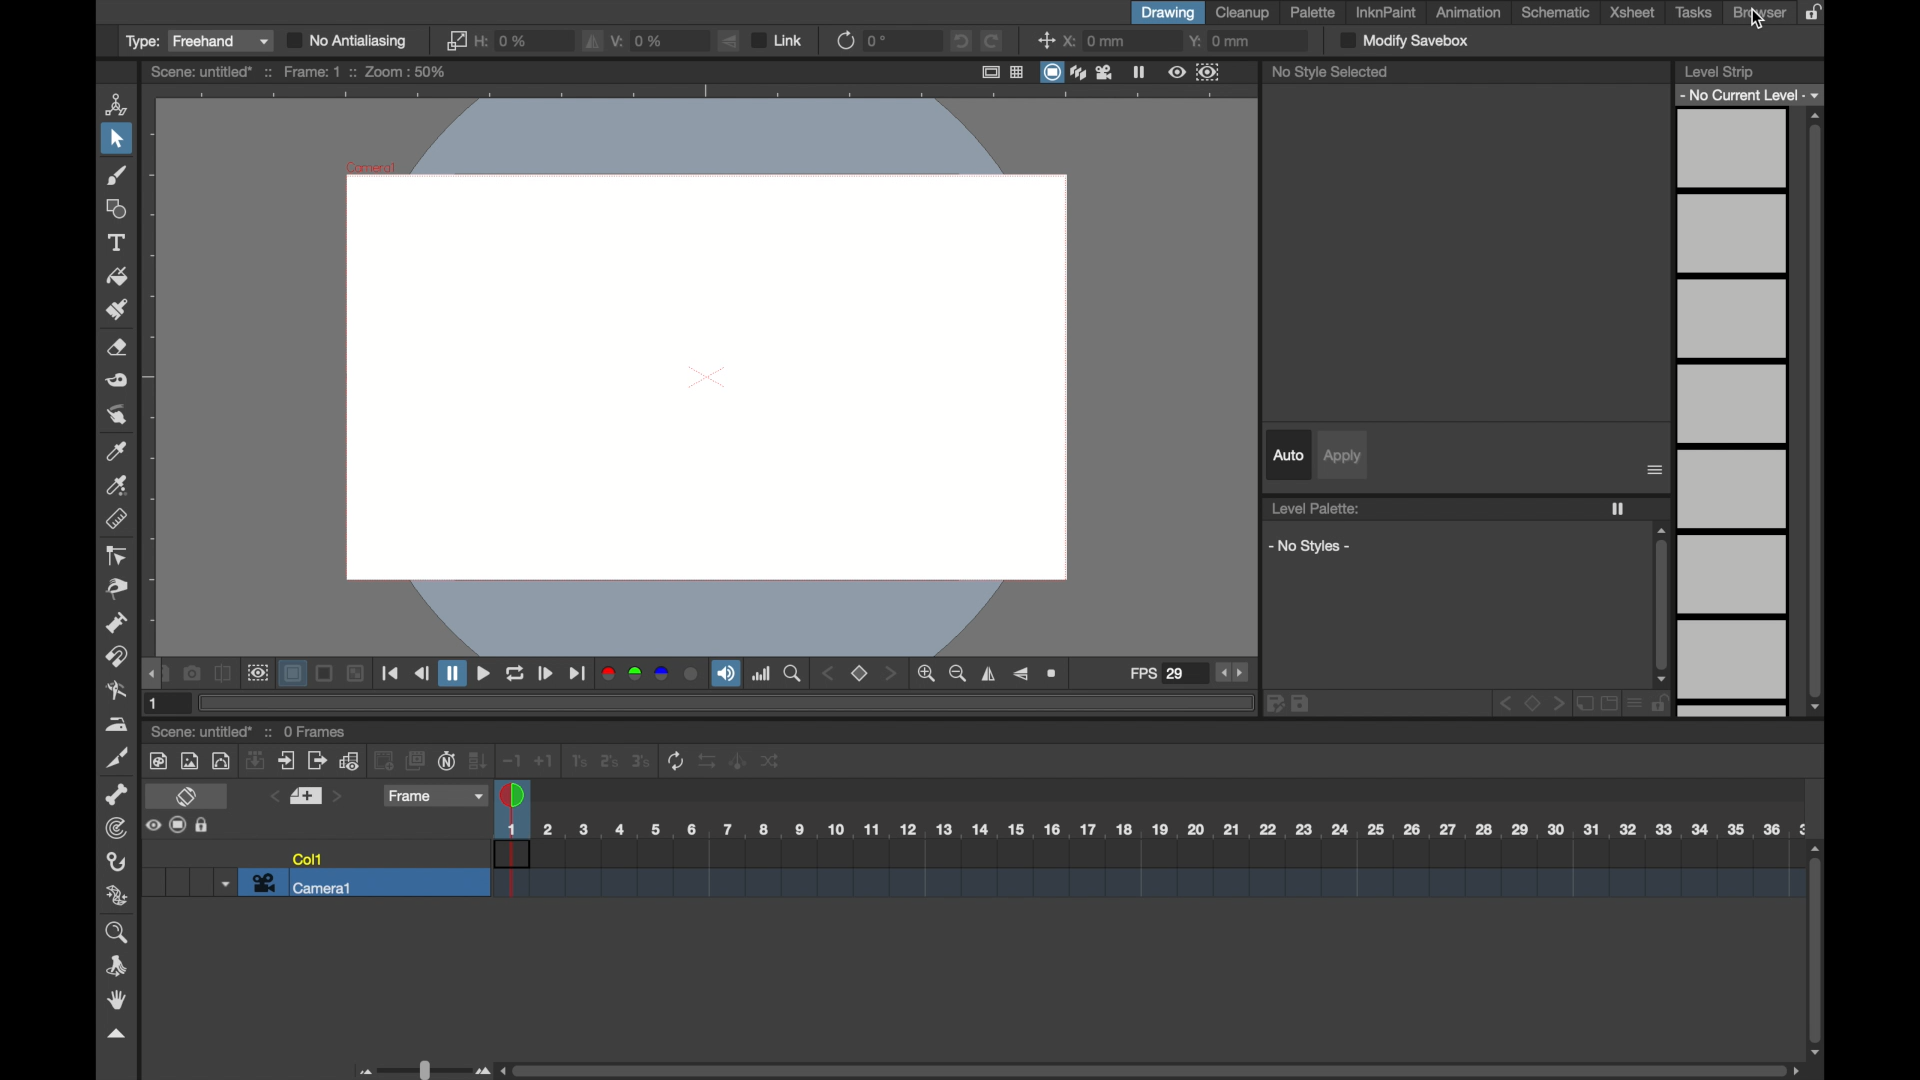 The height and width of the screenshot is (1080, 1920). Describe the element at coordinates (1609, 704) in the screenshot. I see `screen` at that location.